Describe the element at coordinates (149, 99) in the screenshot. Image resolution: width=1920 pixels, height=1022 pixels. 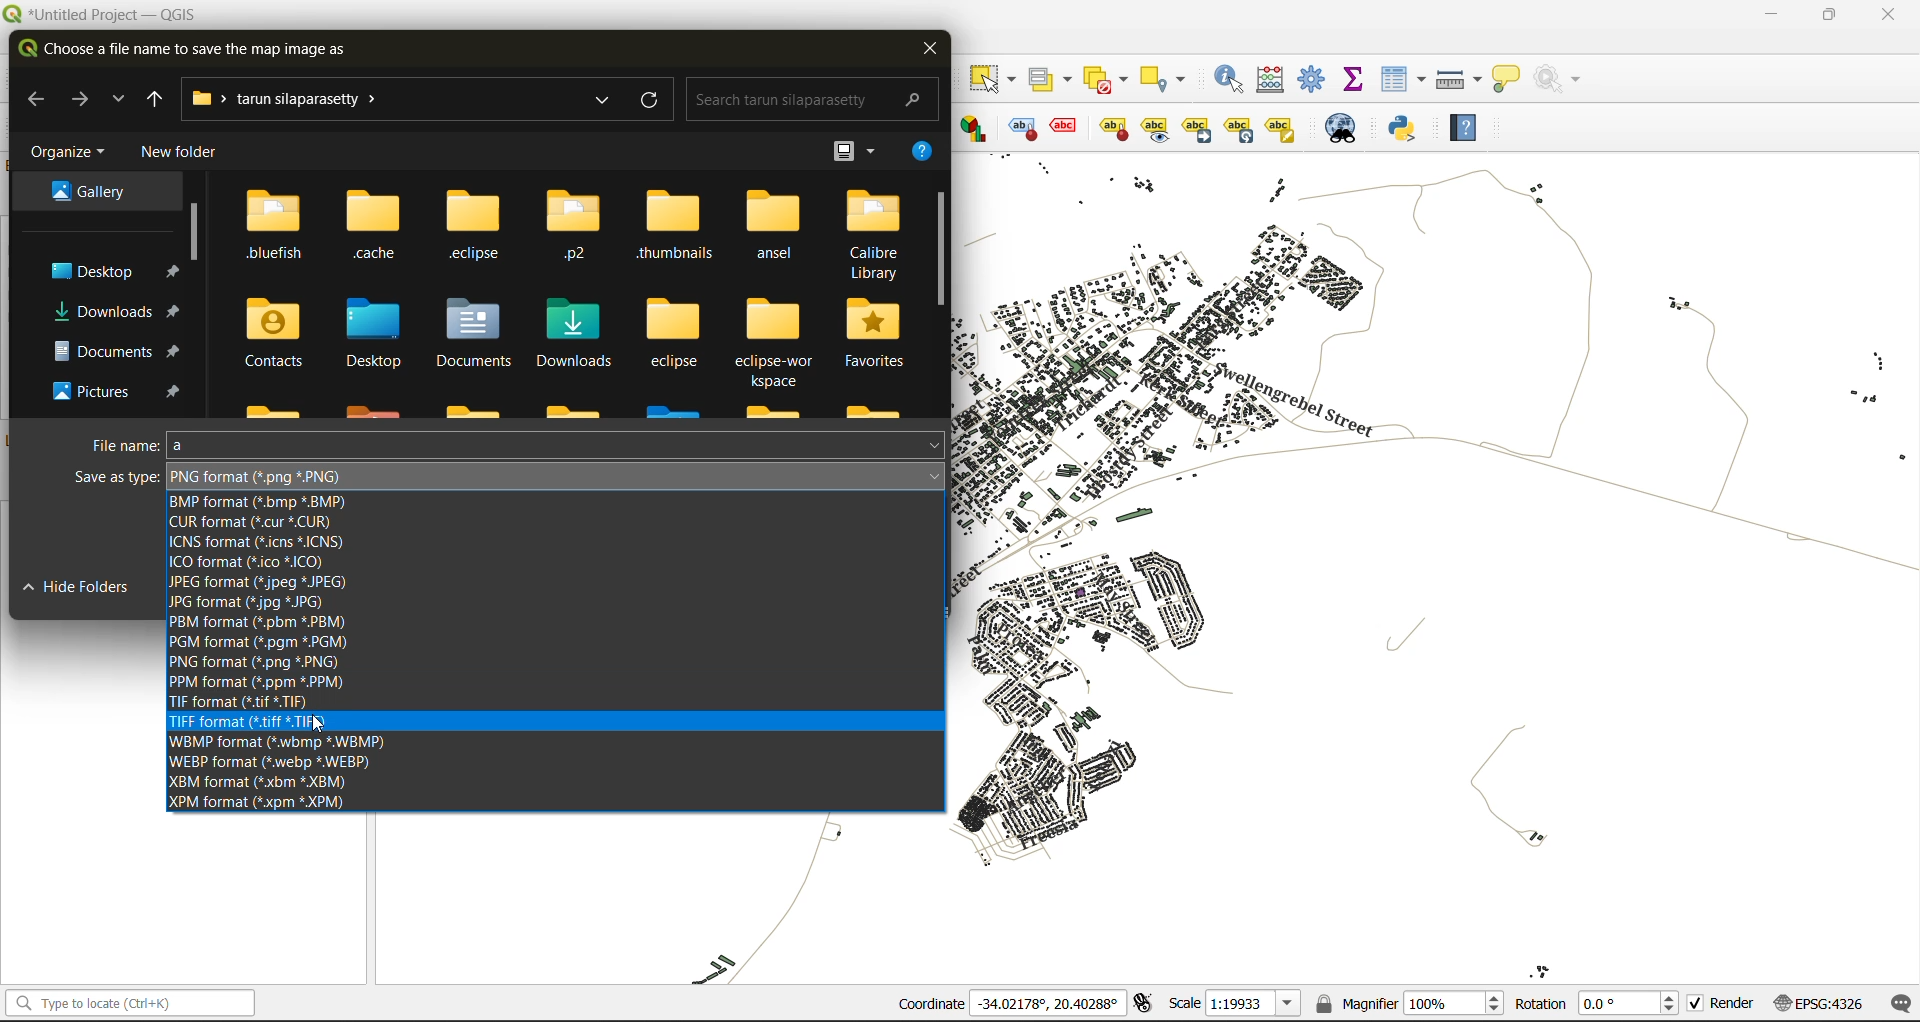
I see `previous folder` at that location.